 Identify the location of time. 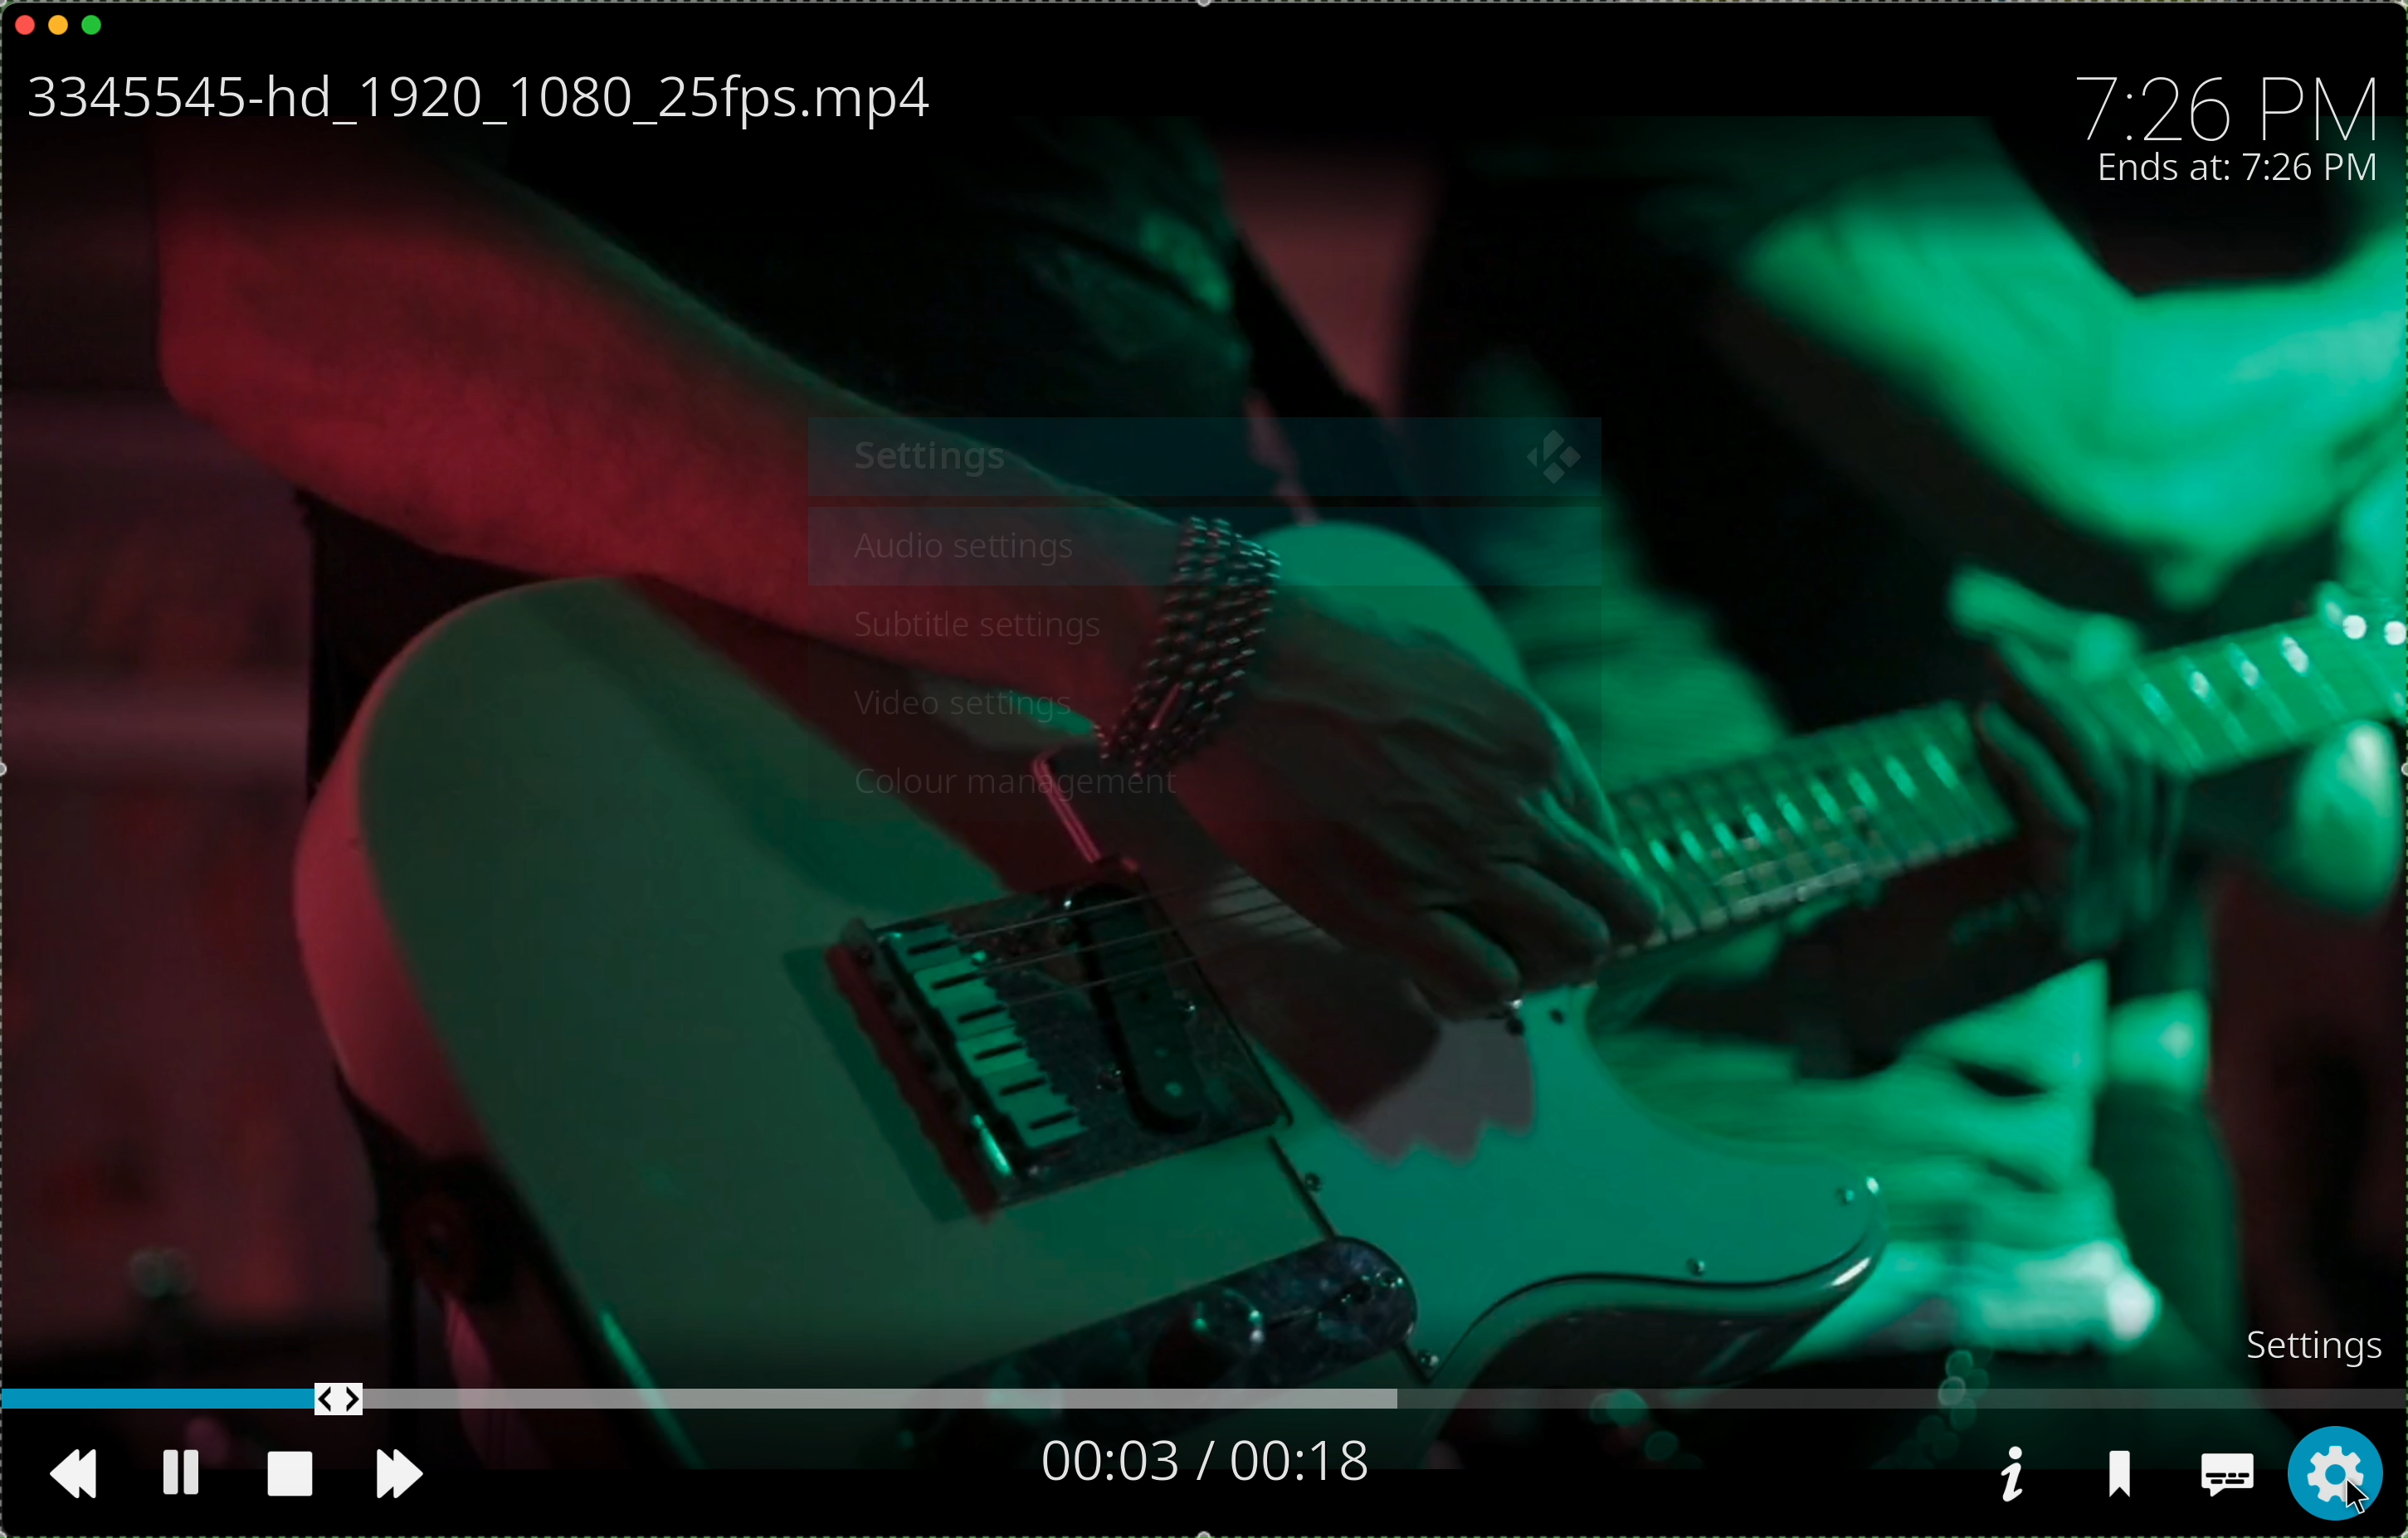
(2231, 105).